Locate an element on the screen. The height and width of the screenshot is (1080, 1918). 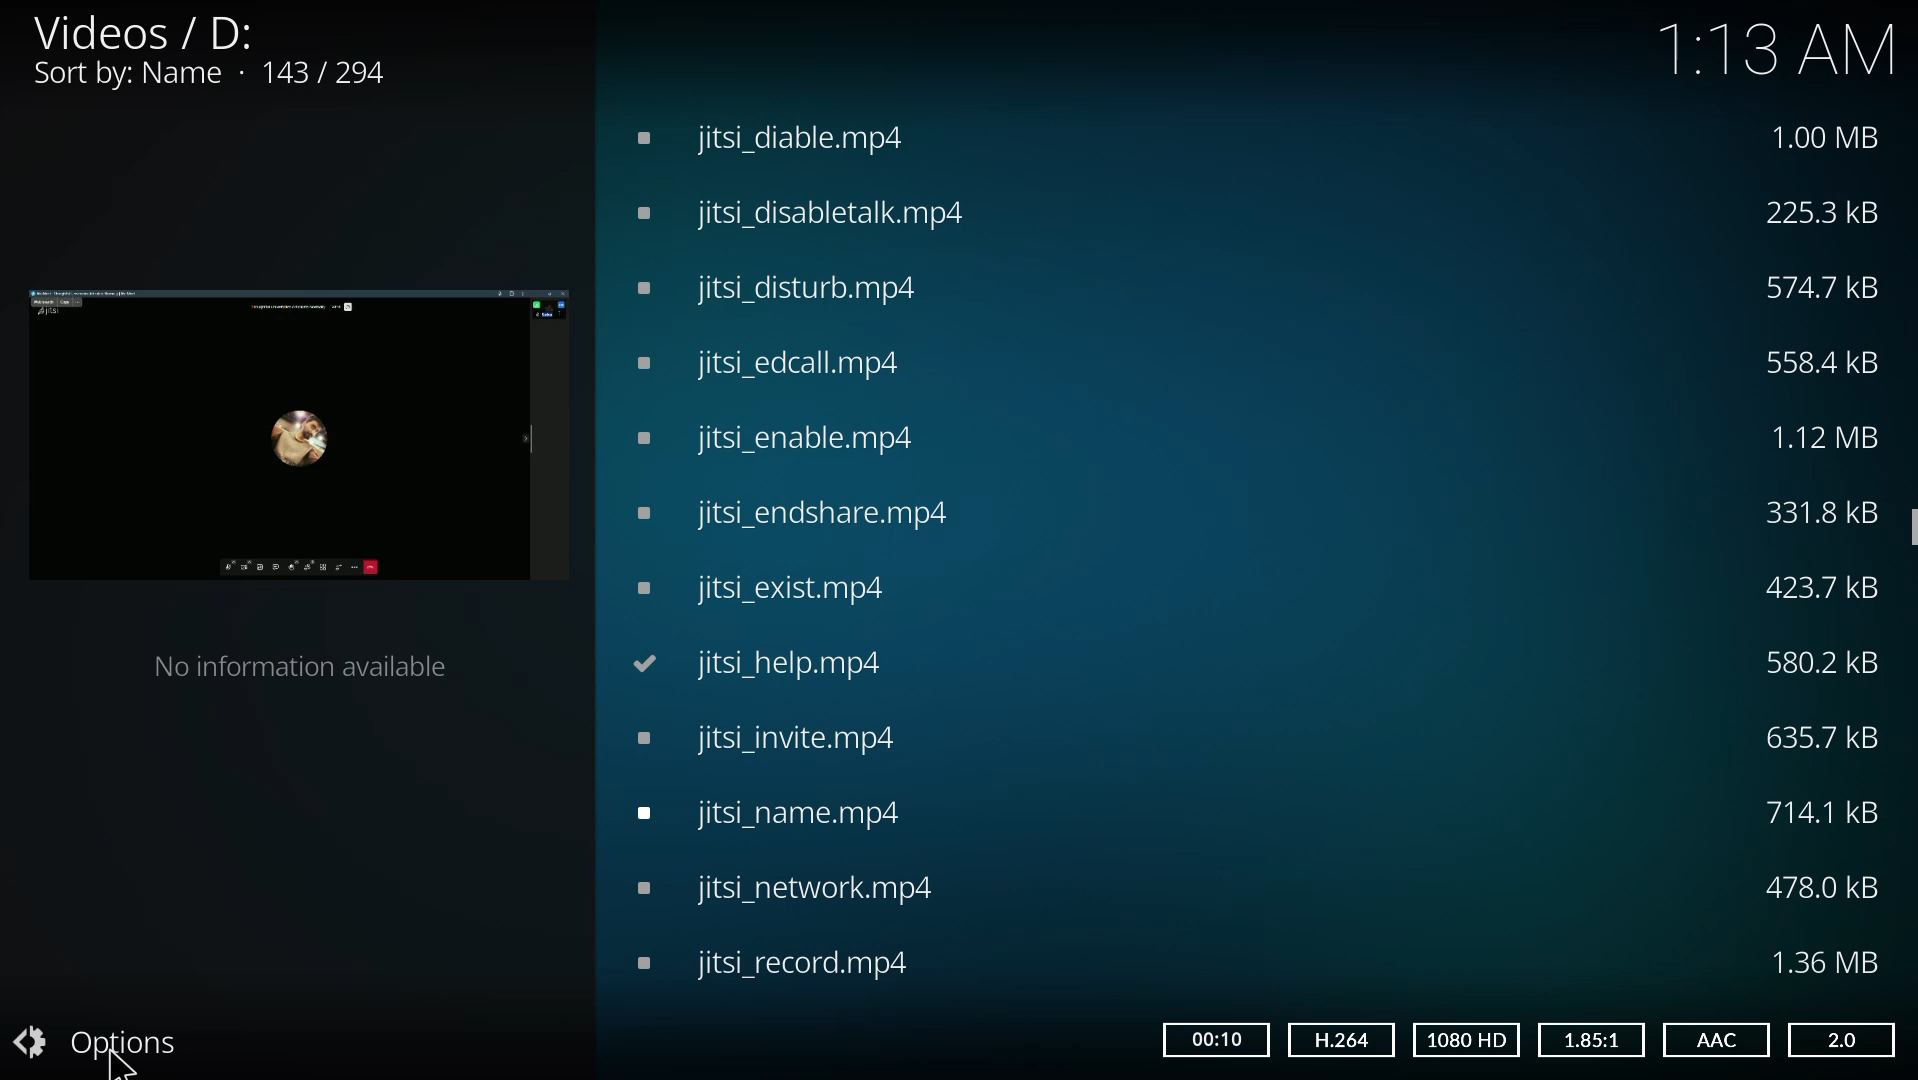
size is located at coordinates (1828, 888).